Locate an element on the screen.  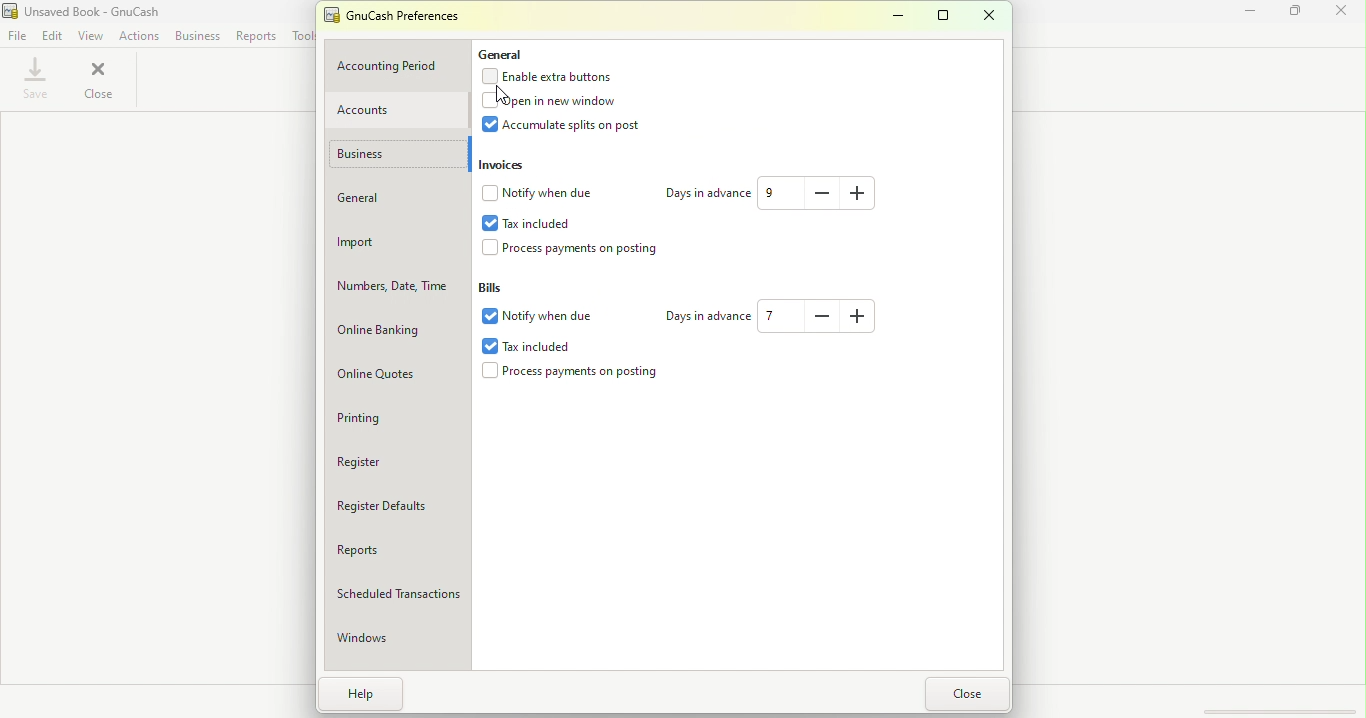
Open in new window is located at coordinates (546, 100).